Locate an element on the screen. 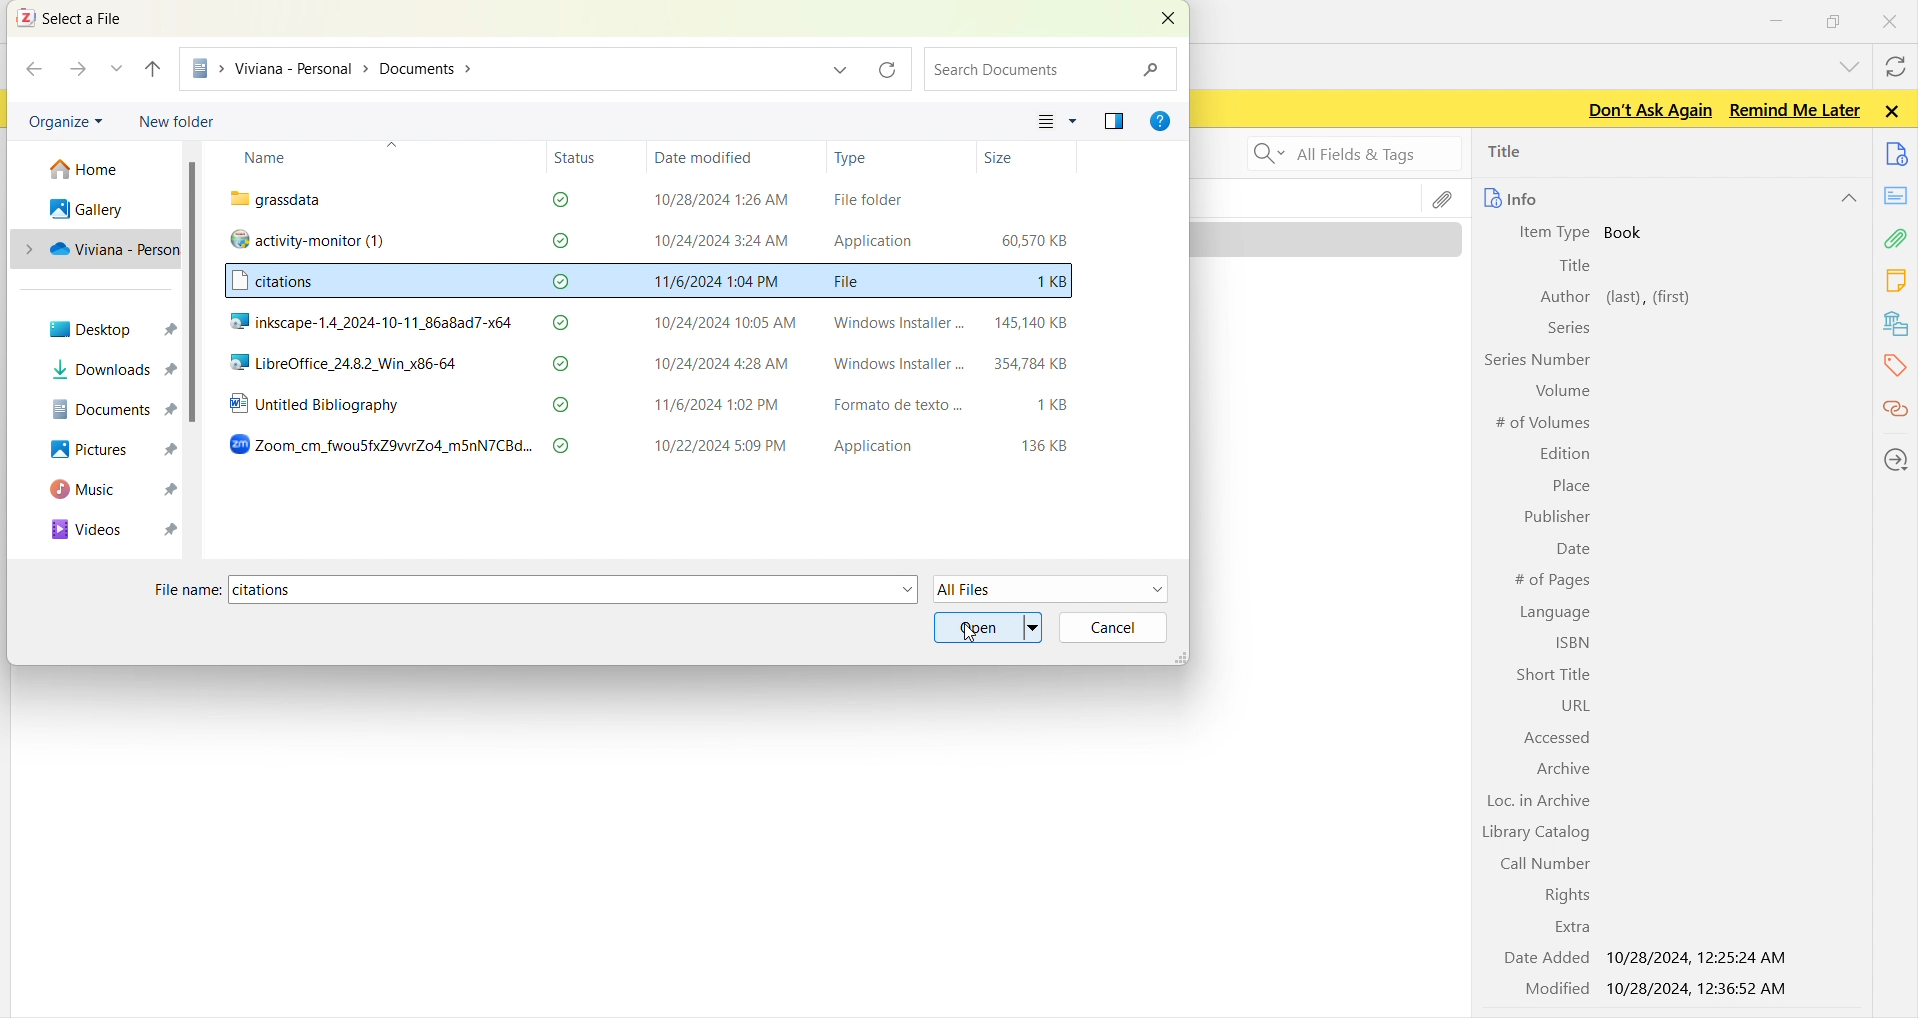 The width and height of the screenshot is (1918, 1018). file is located at coordinates (1441, 200).